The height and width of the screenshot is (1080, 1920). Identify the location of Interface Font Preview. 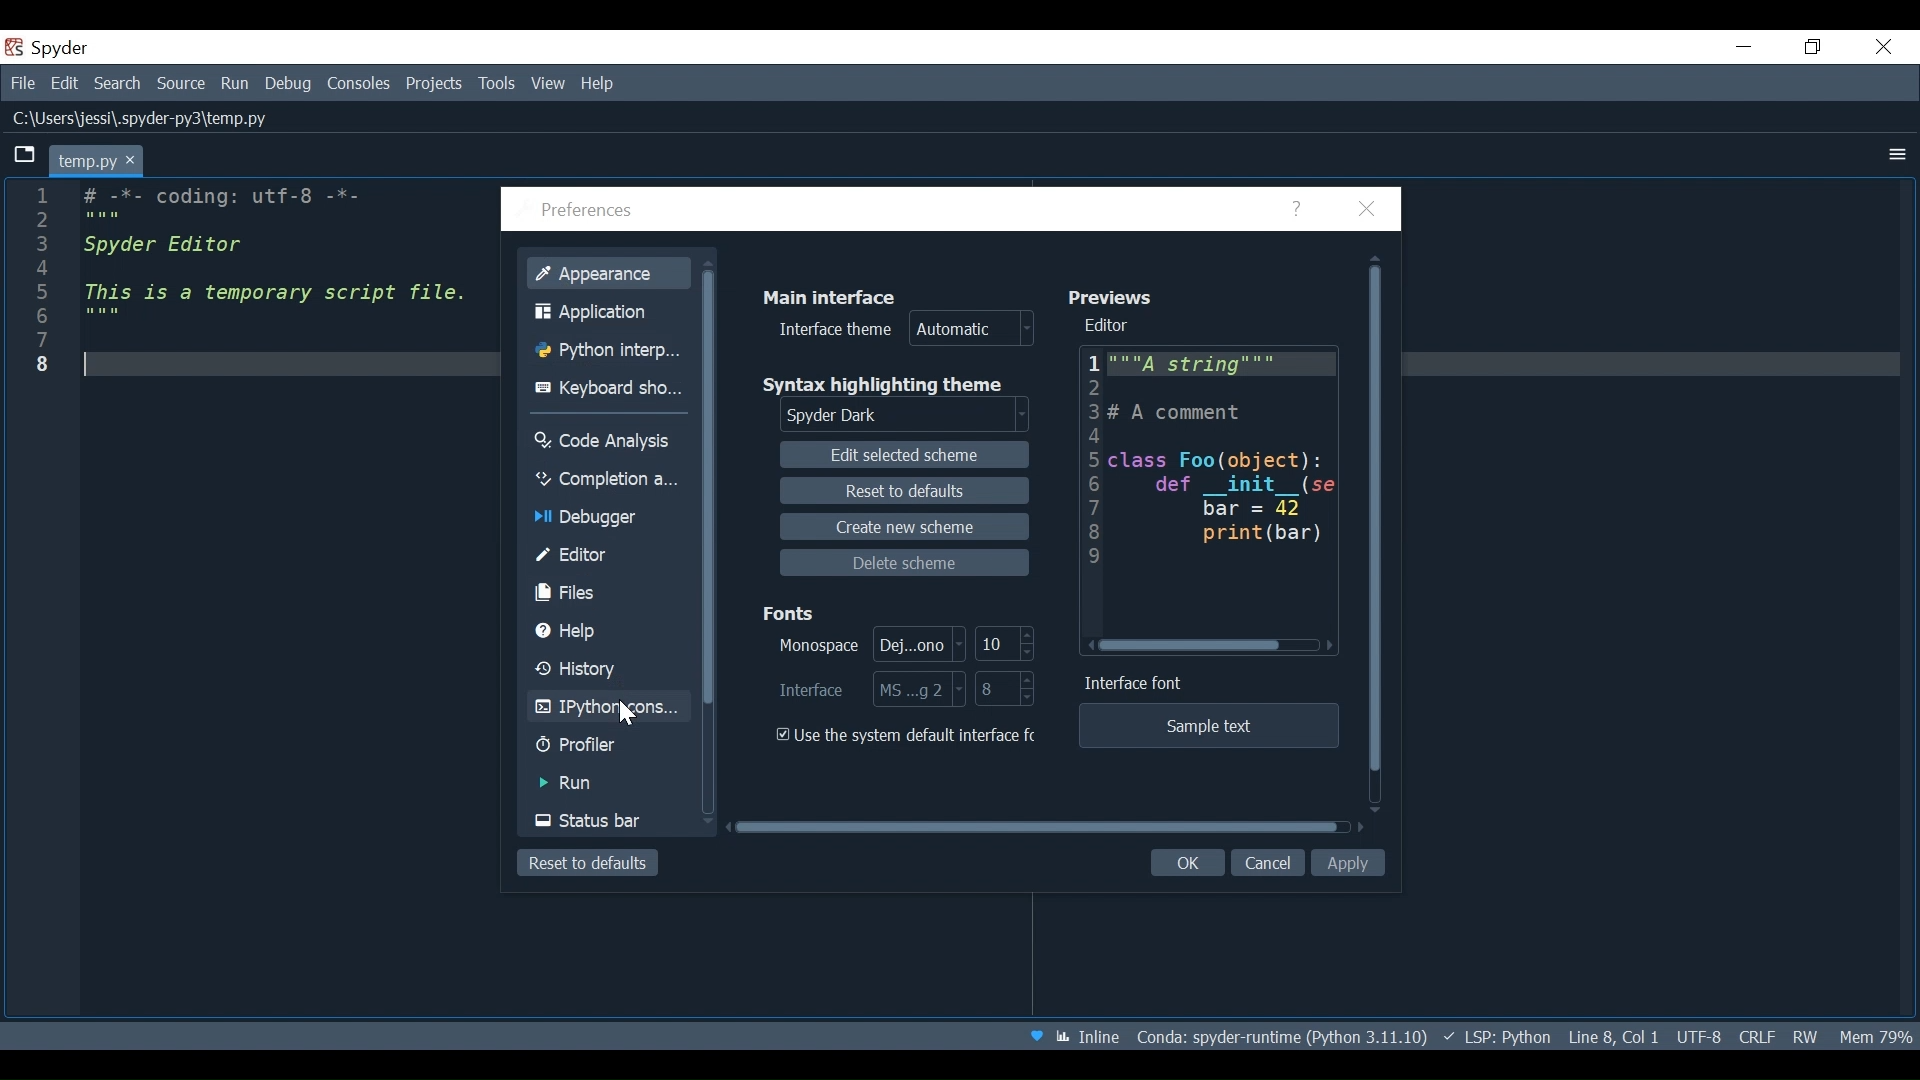
(1210, 727).